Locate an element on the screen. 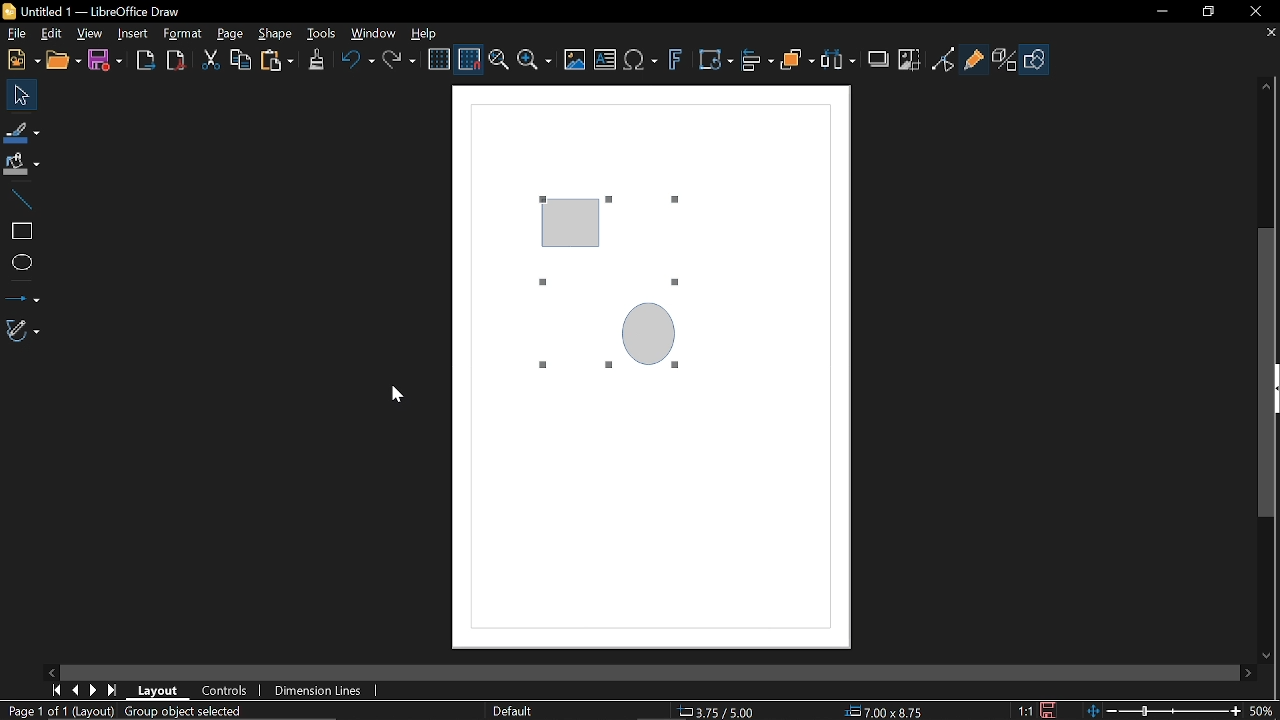  Cut is located at coordinates (207, 60).